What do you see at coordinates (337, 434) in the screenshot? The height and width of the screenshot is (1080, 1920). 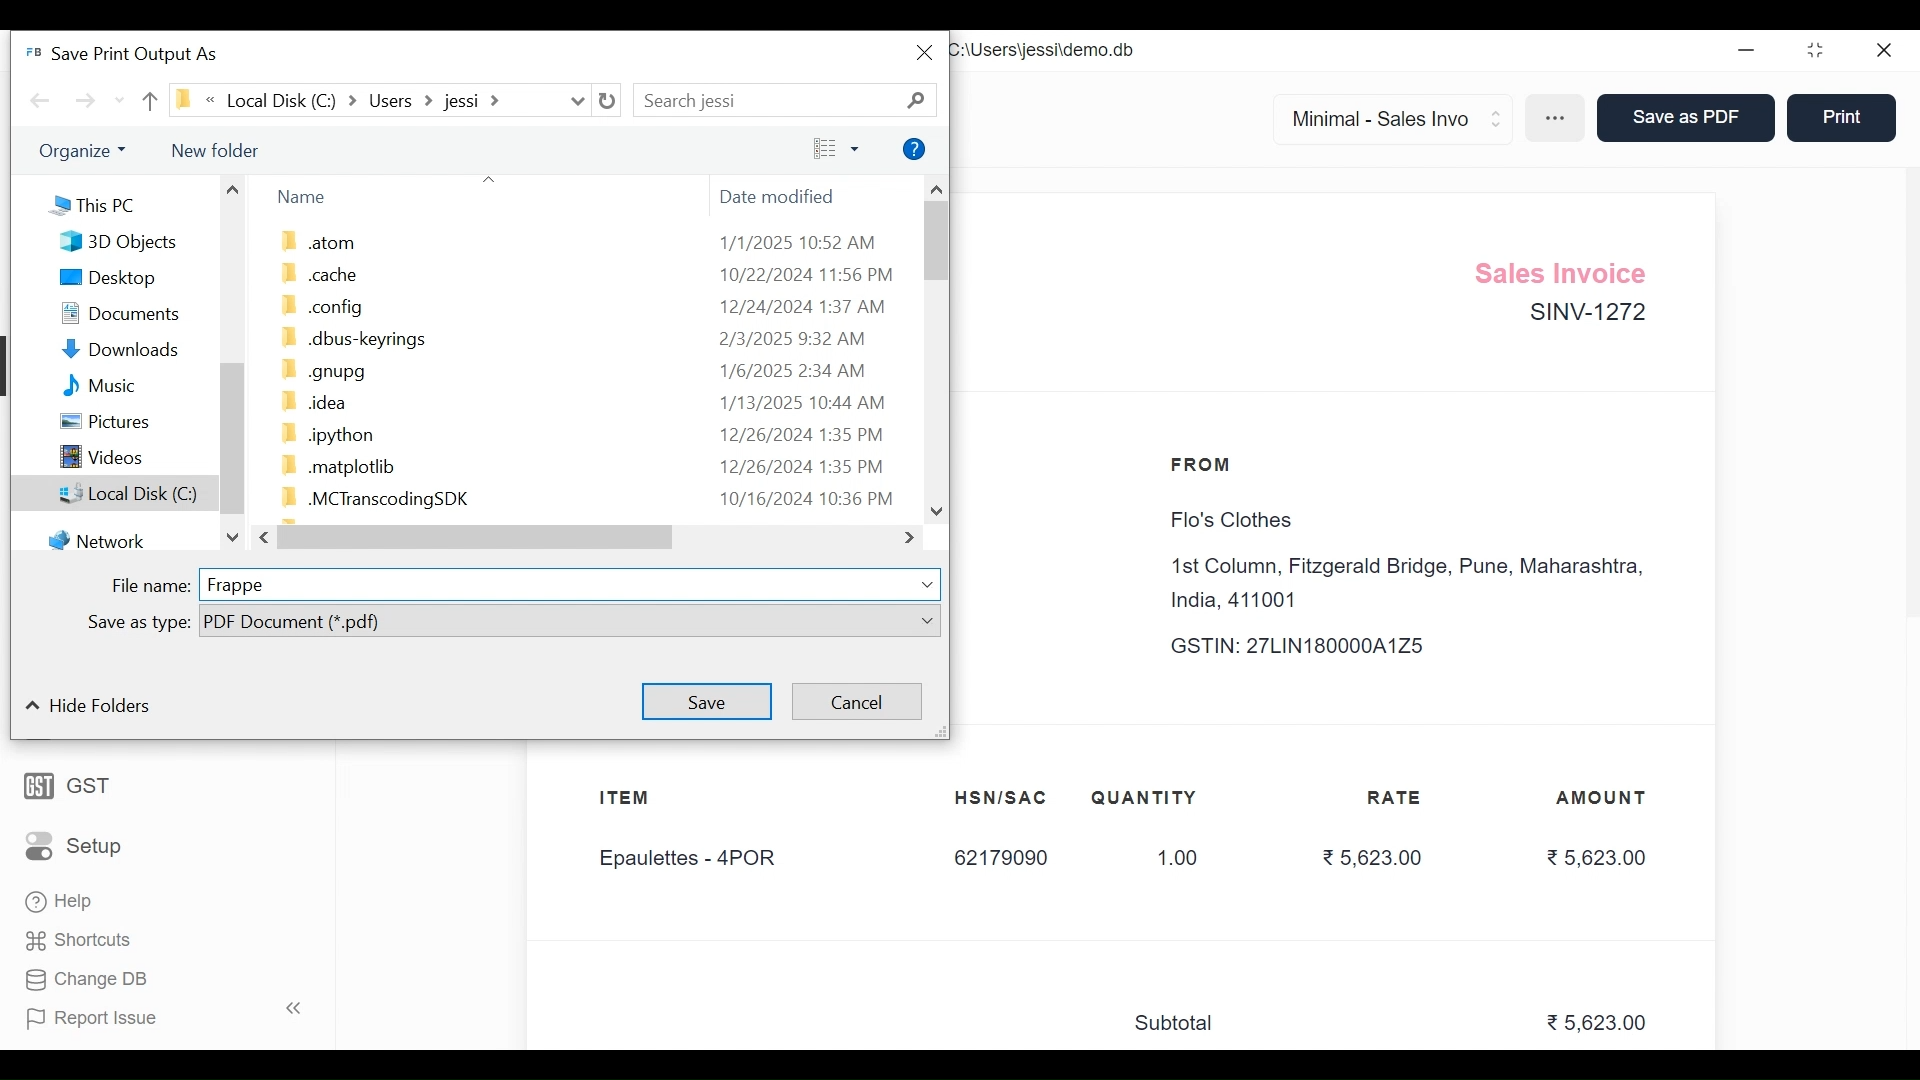 I see `.ipython` at bounding box center [337, 434].